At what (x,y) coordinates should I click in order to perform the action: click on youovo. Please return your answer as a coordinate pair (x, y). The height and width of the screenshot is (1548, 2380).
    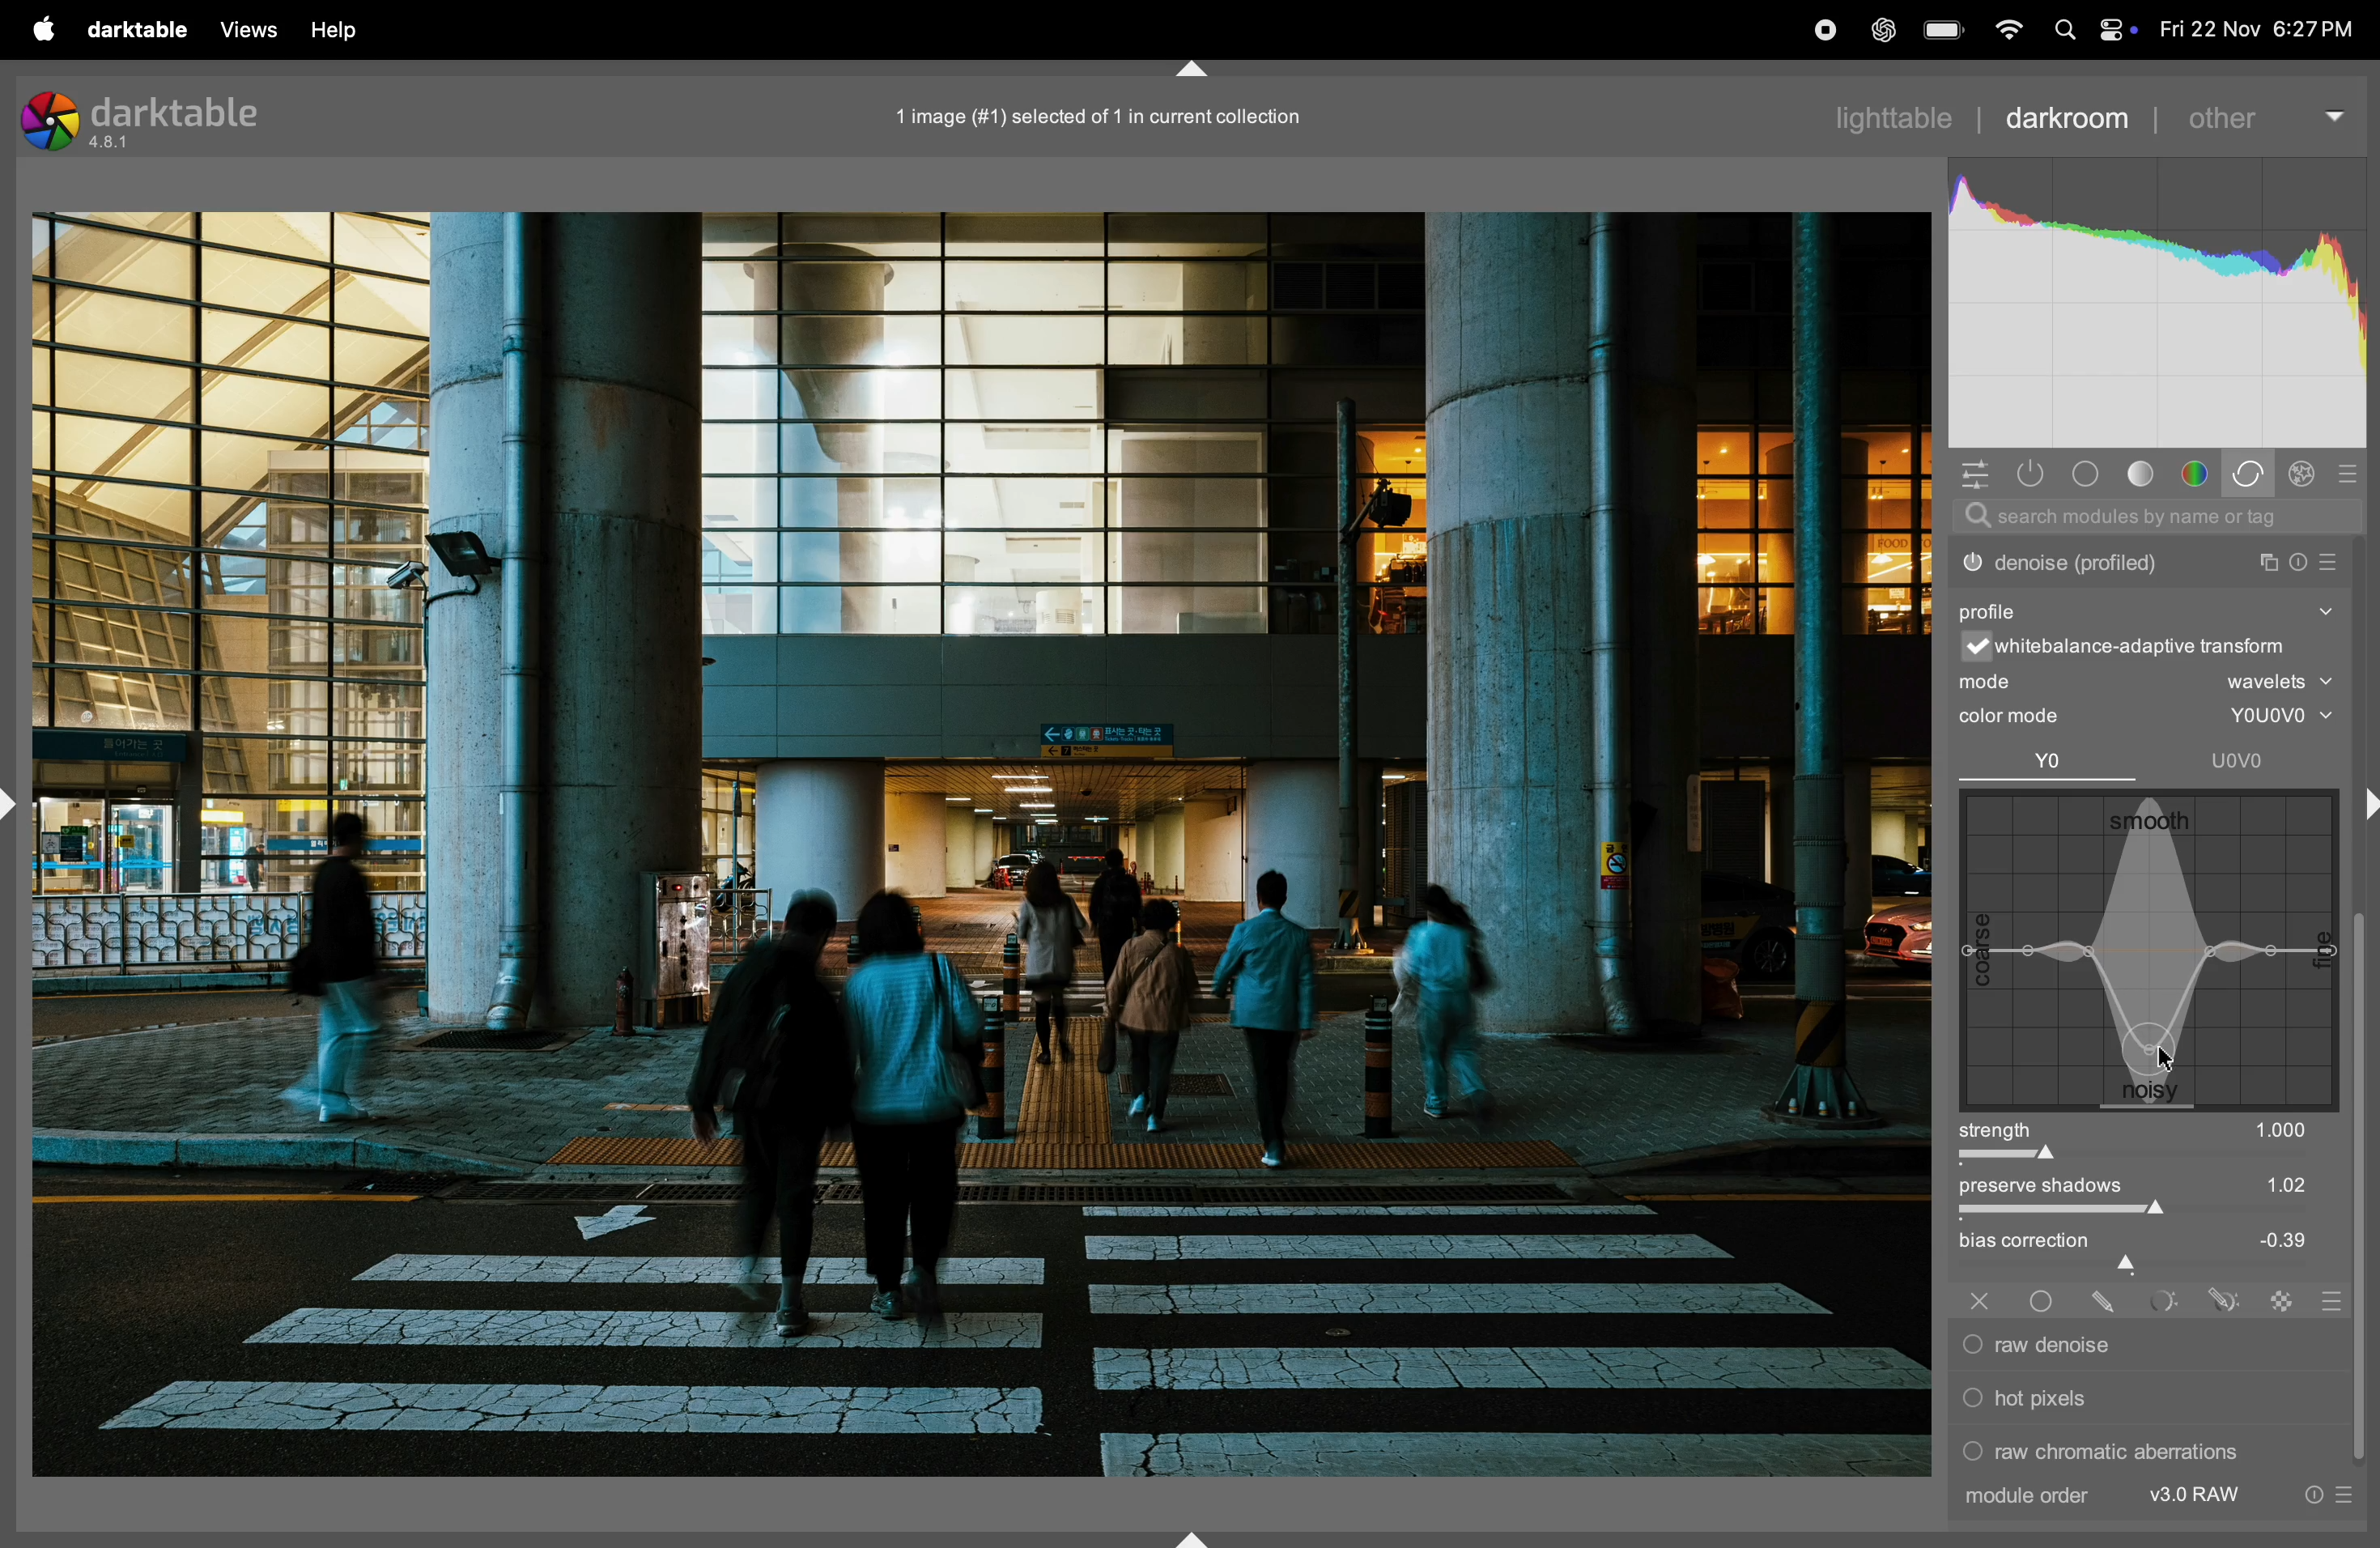
    Looking at the image, I should click on (2269, 717).